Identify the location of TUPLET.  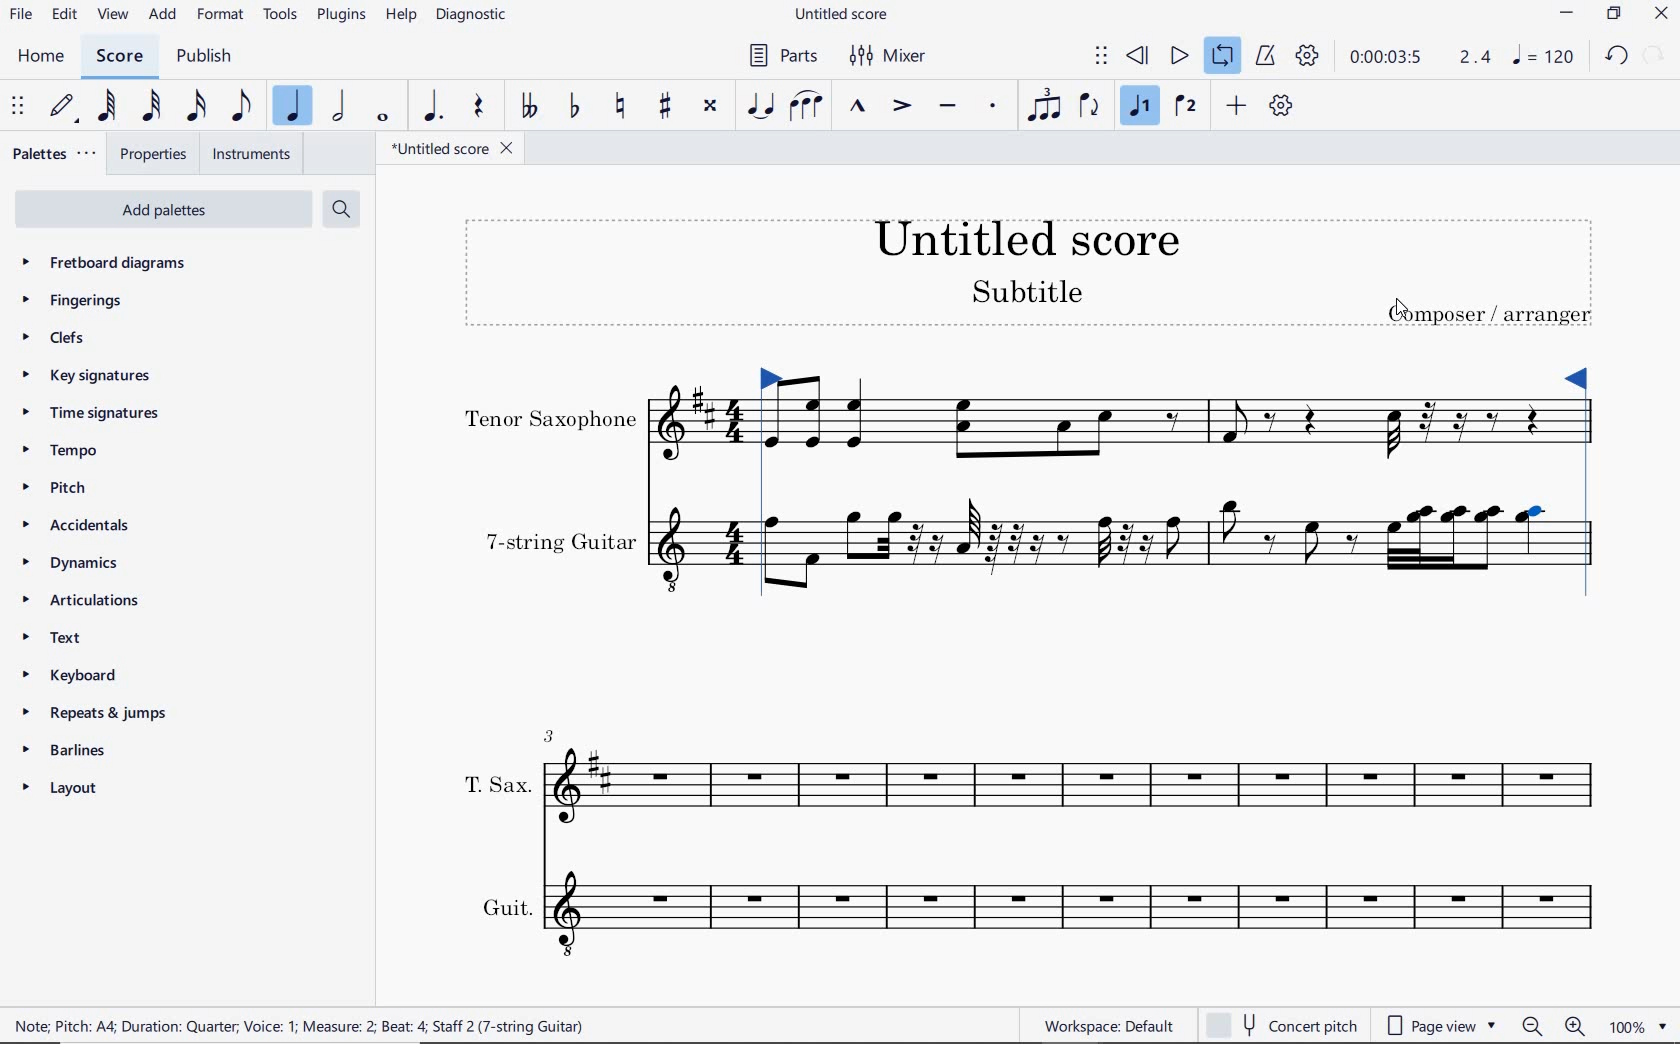
(1042, 106).